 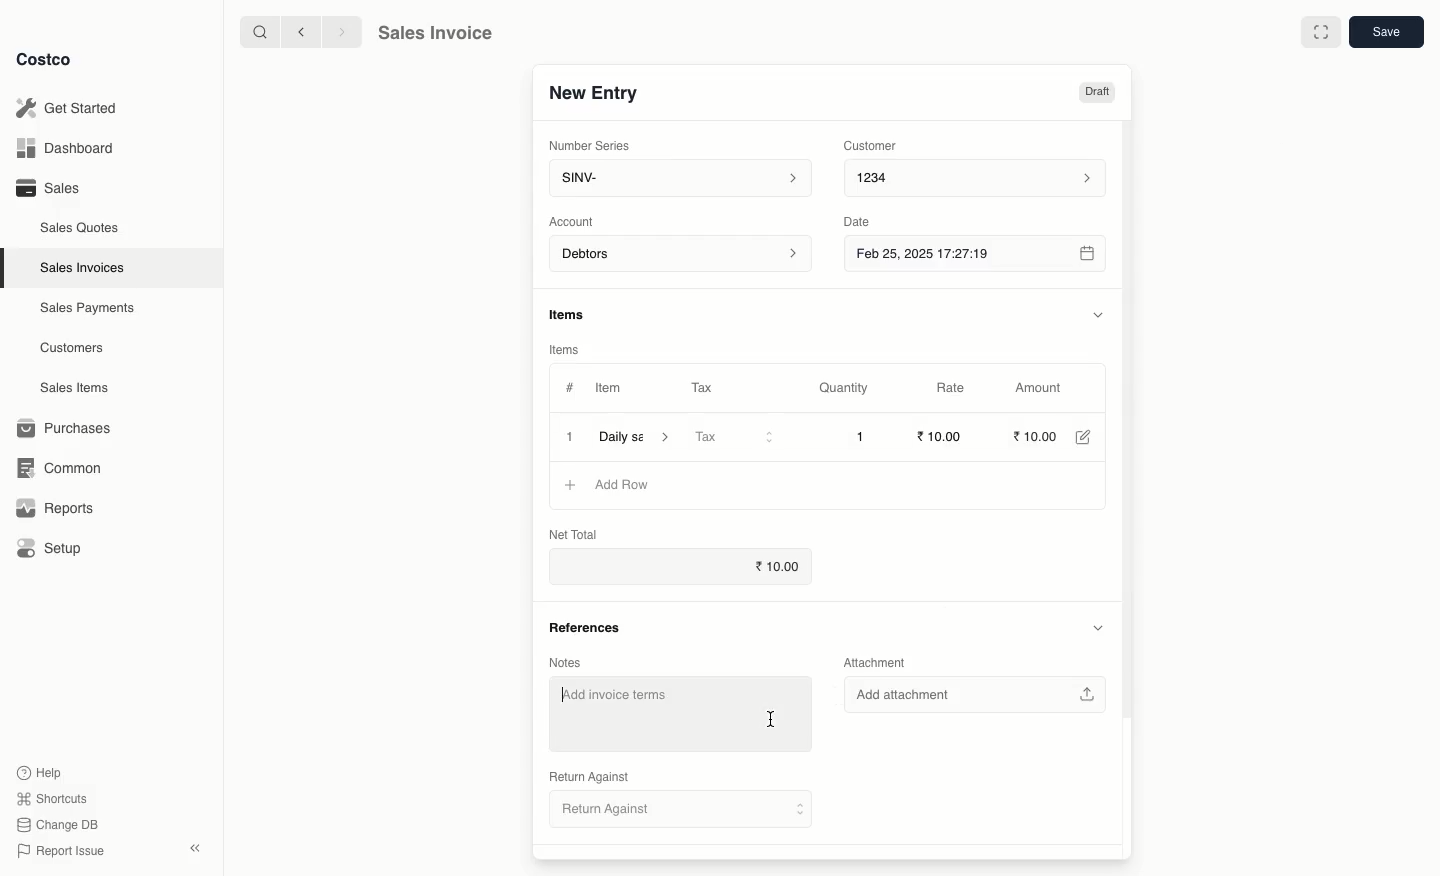 I want to click on Add invoice terms, so click(x=653, y=715).